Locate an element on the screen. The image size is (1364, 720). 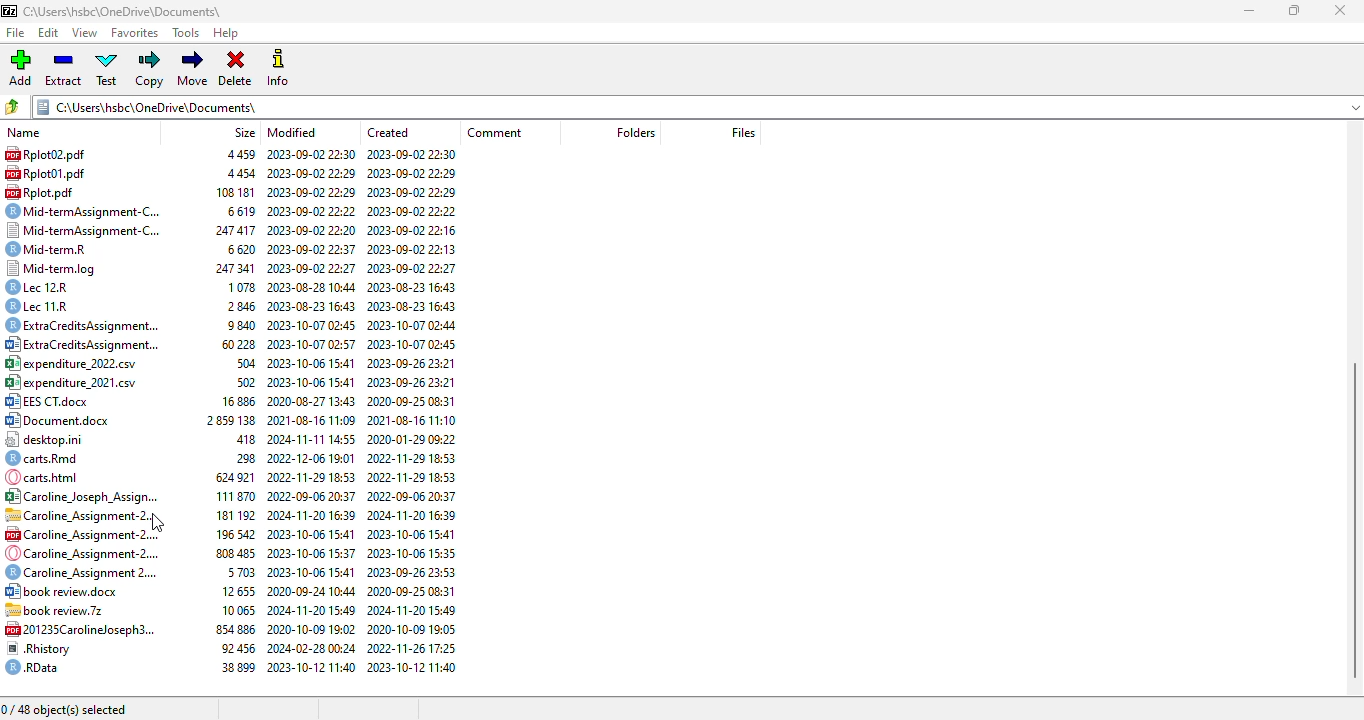
name is located at coordinates (21, 133).